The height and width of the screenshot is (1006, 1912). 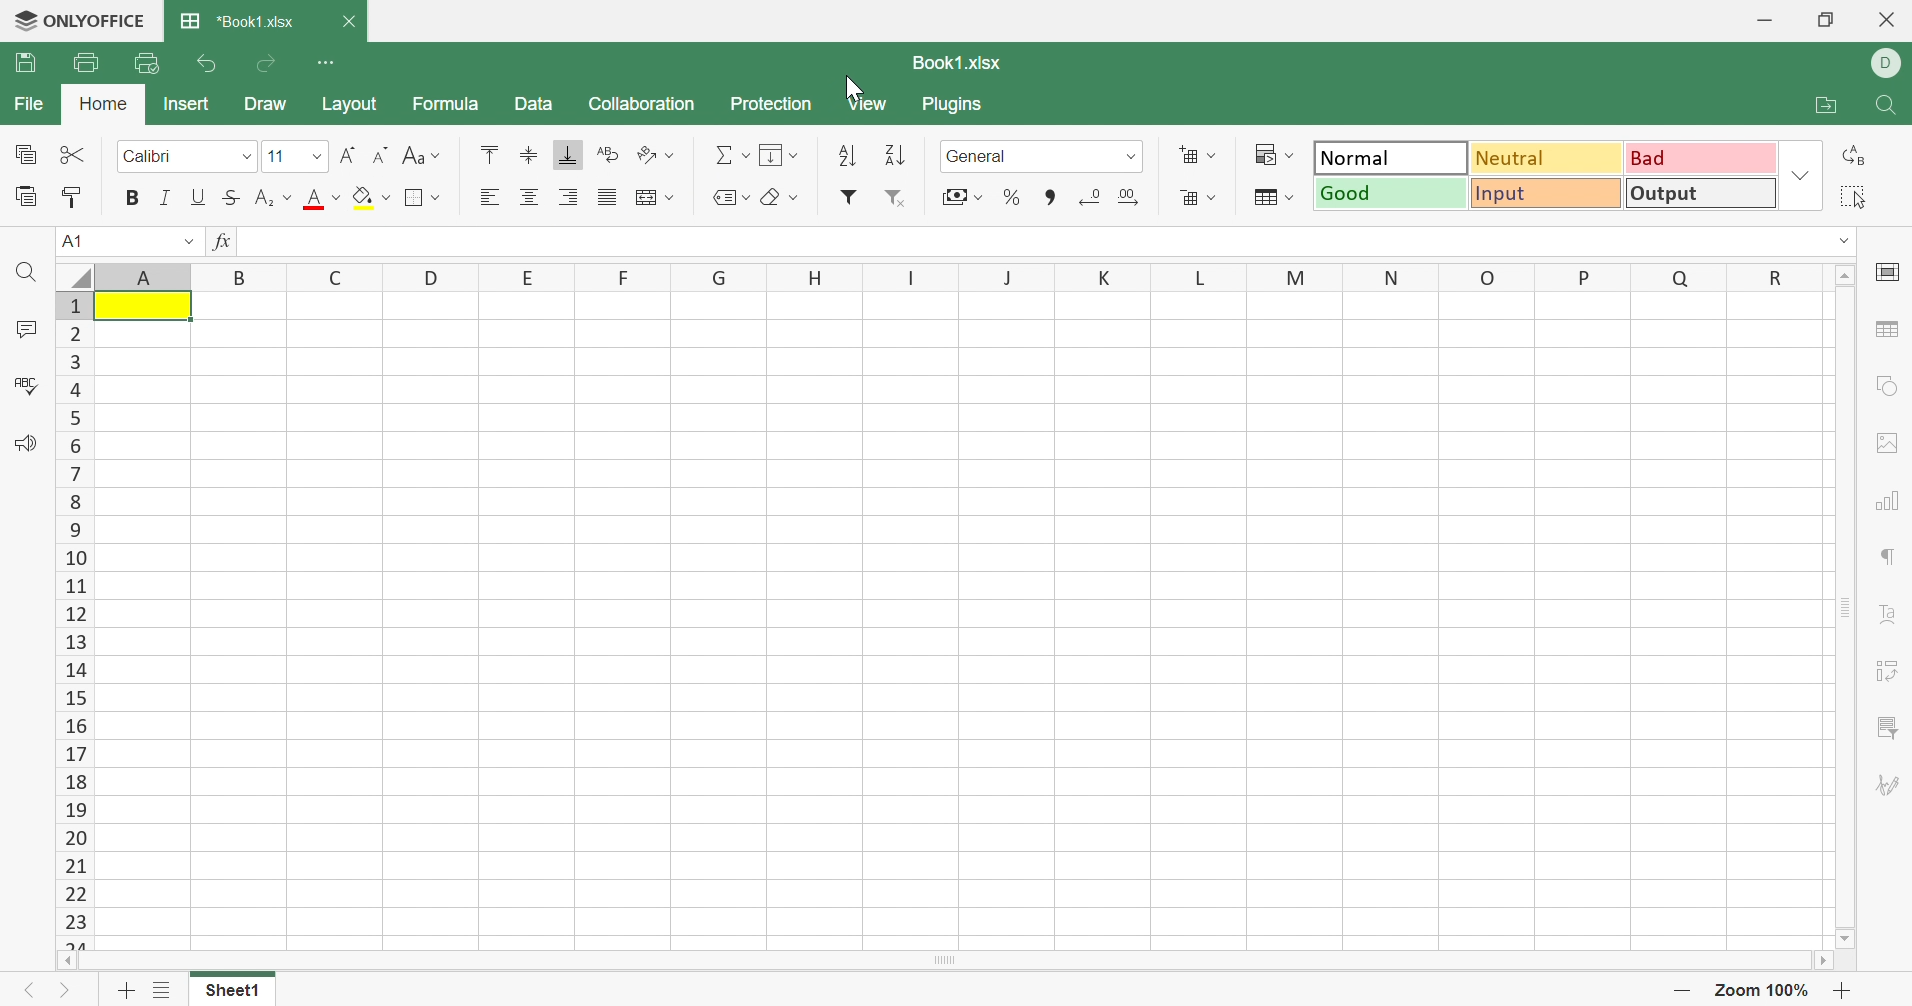 I want to click on Bad, so click(x=1701, y=159).